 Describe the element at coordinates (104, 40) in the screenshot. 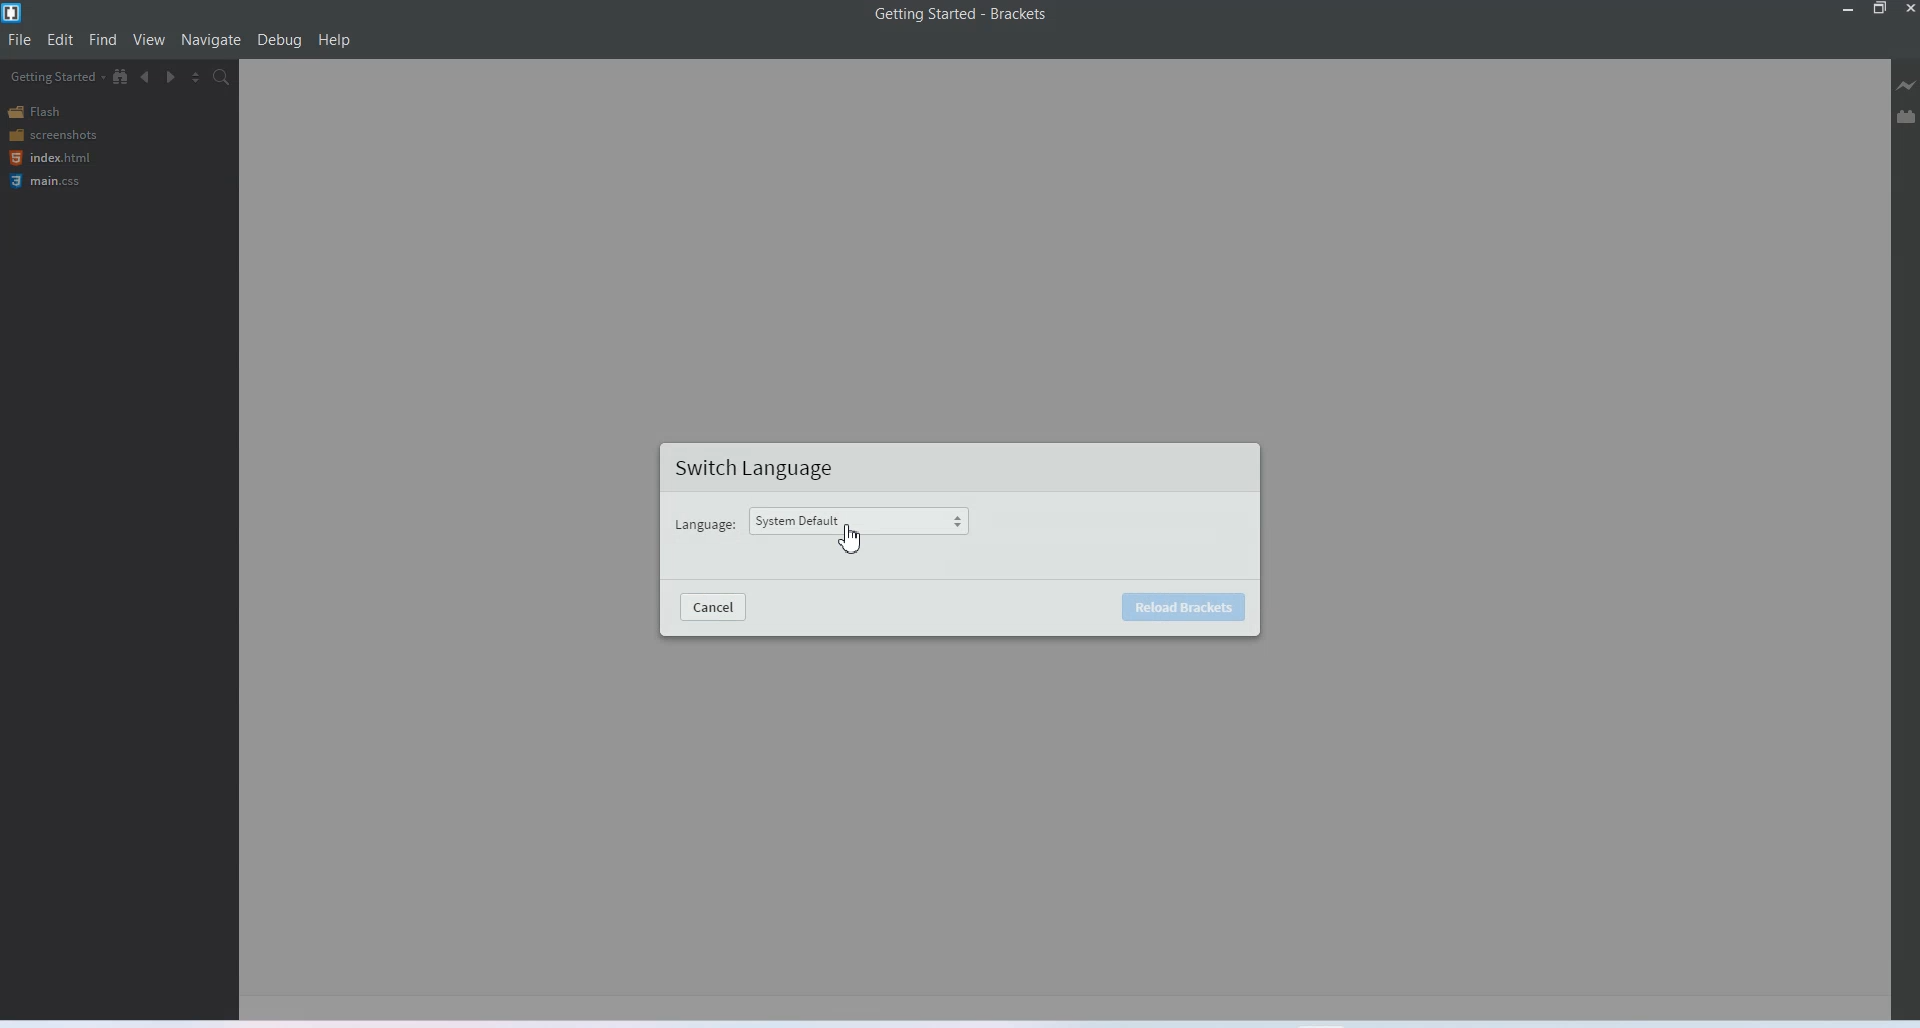

I see `Find` at that location.